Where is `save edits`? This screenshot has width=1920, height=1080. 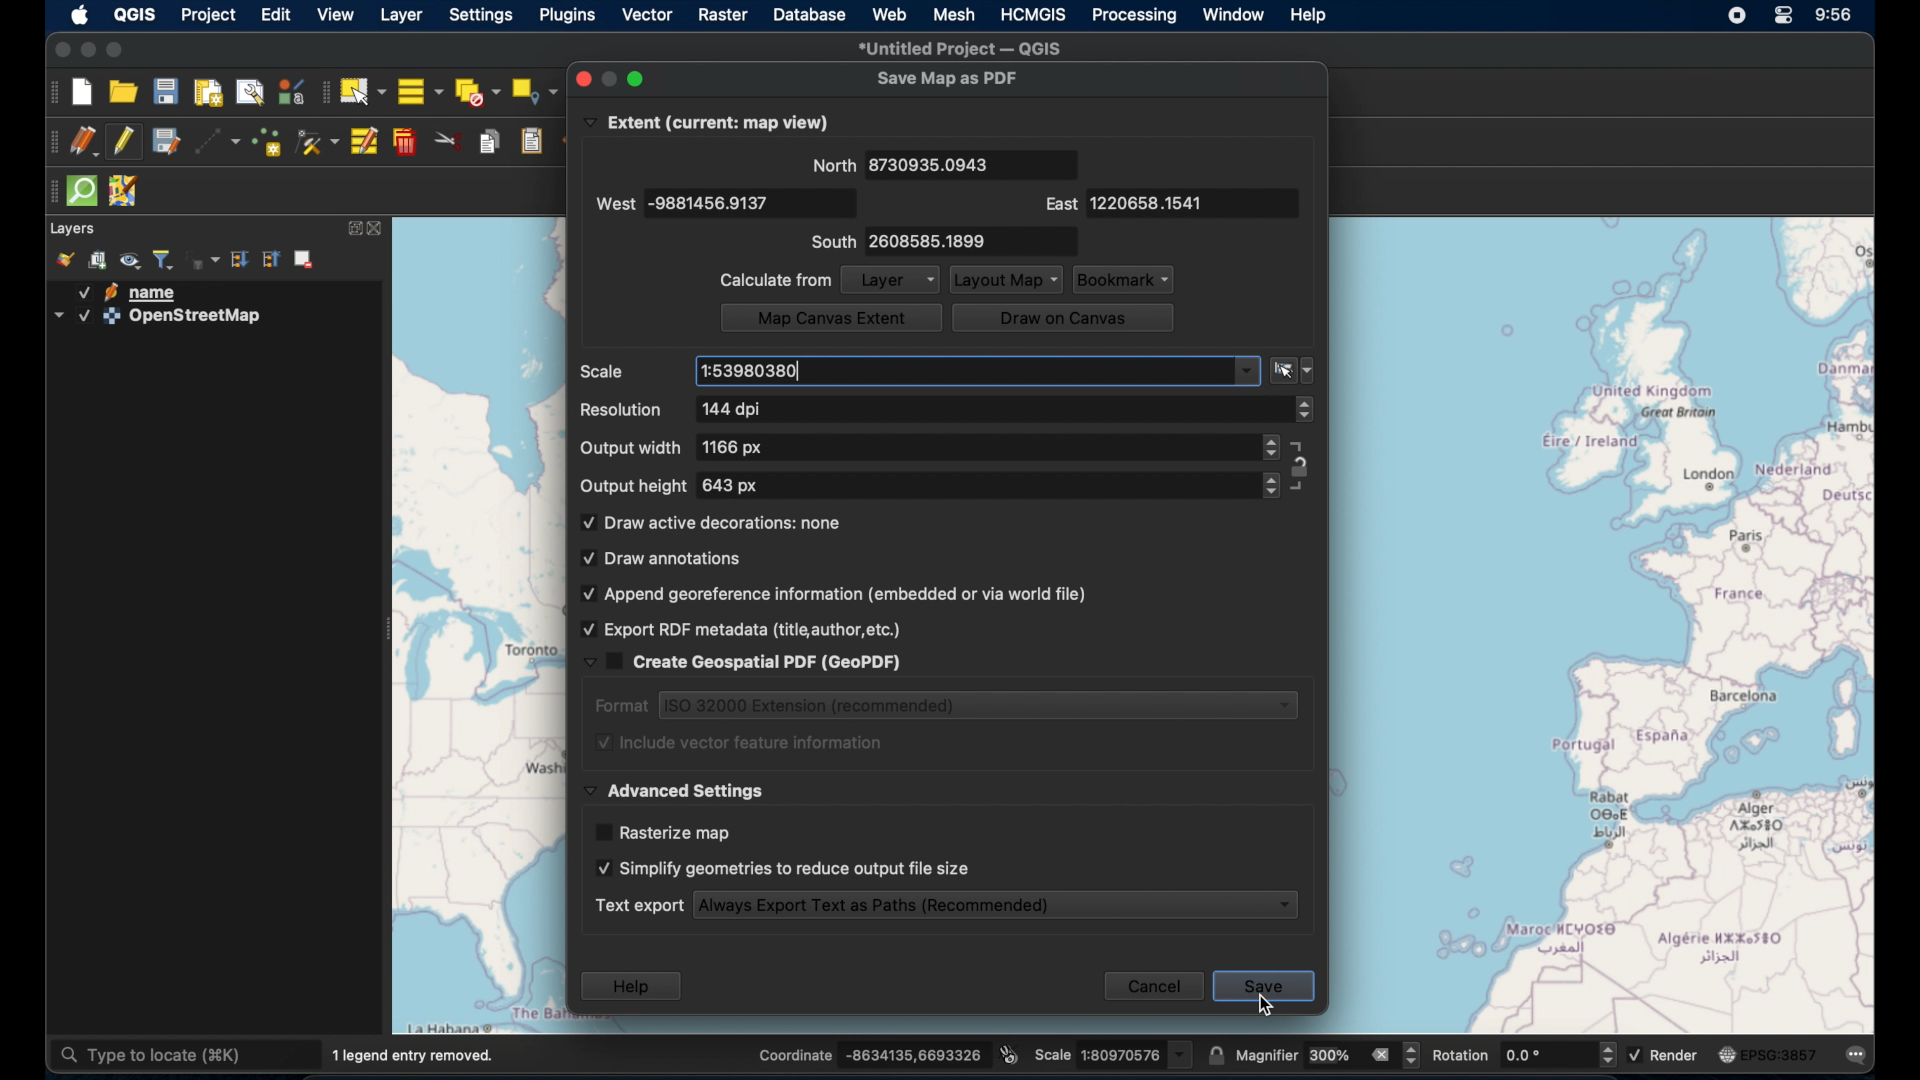 save edits is located at coordinates (165, 143).